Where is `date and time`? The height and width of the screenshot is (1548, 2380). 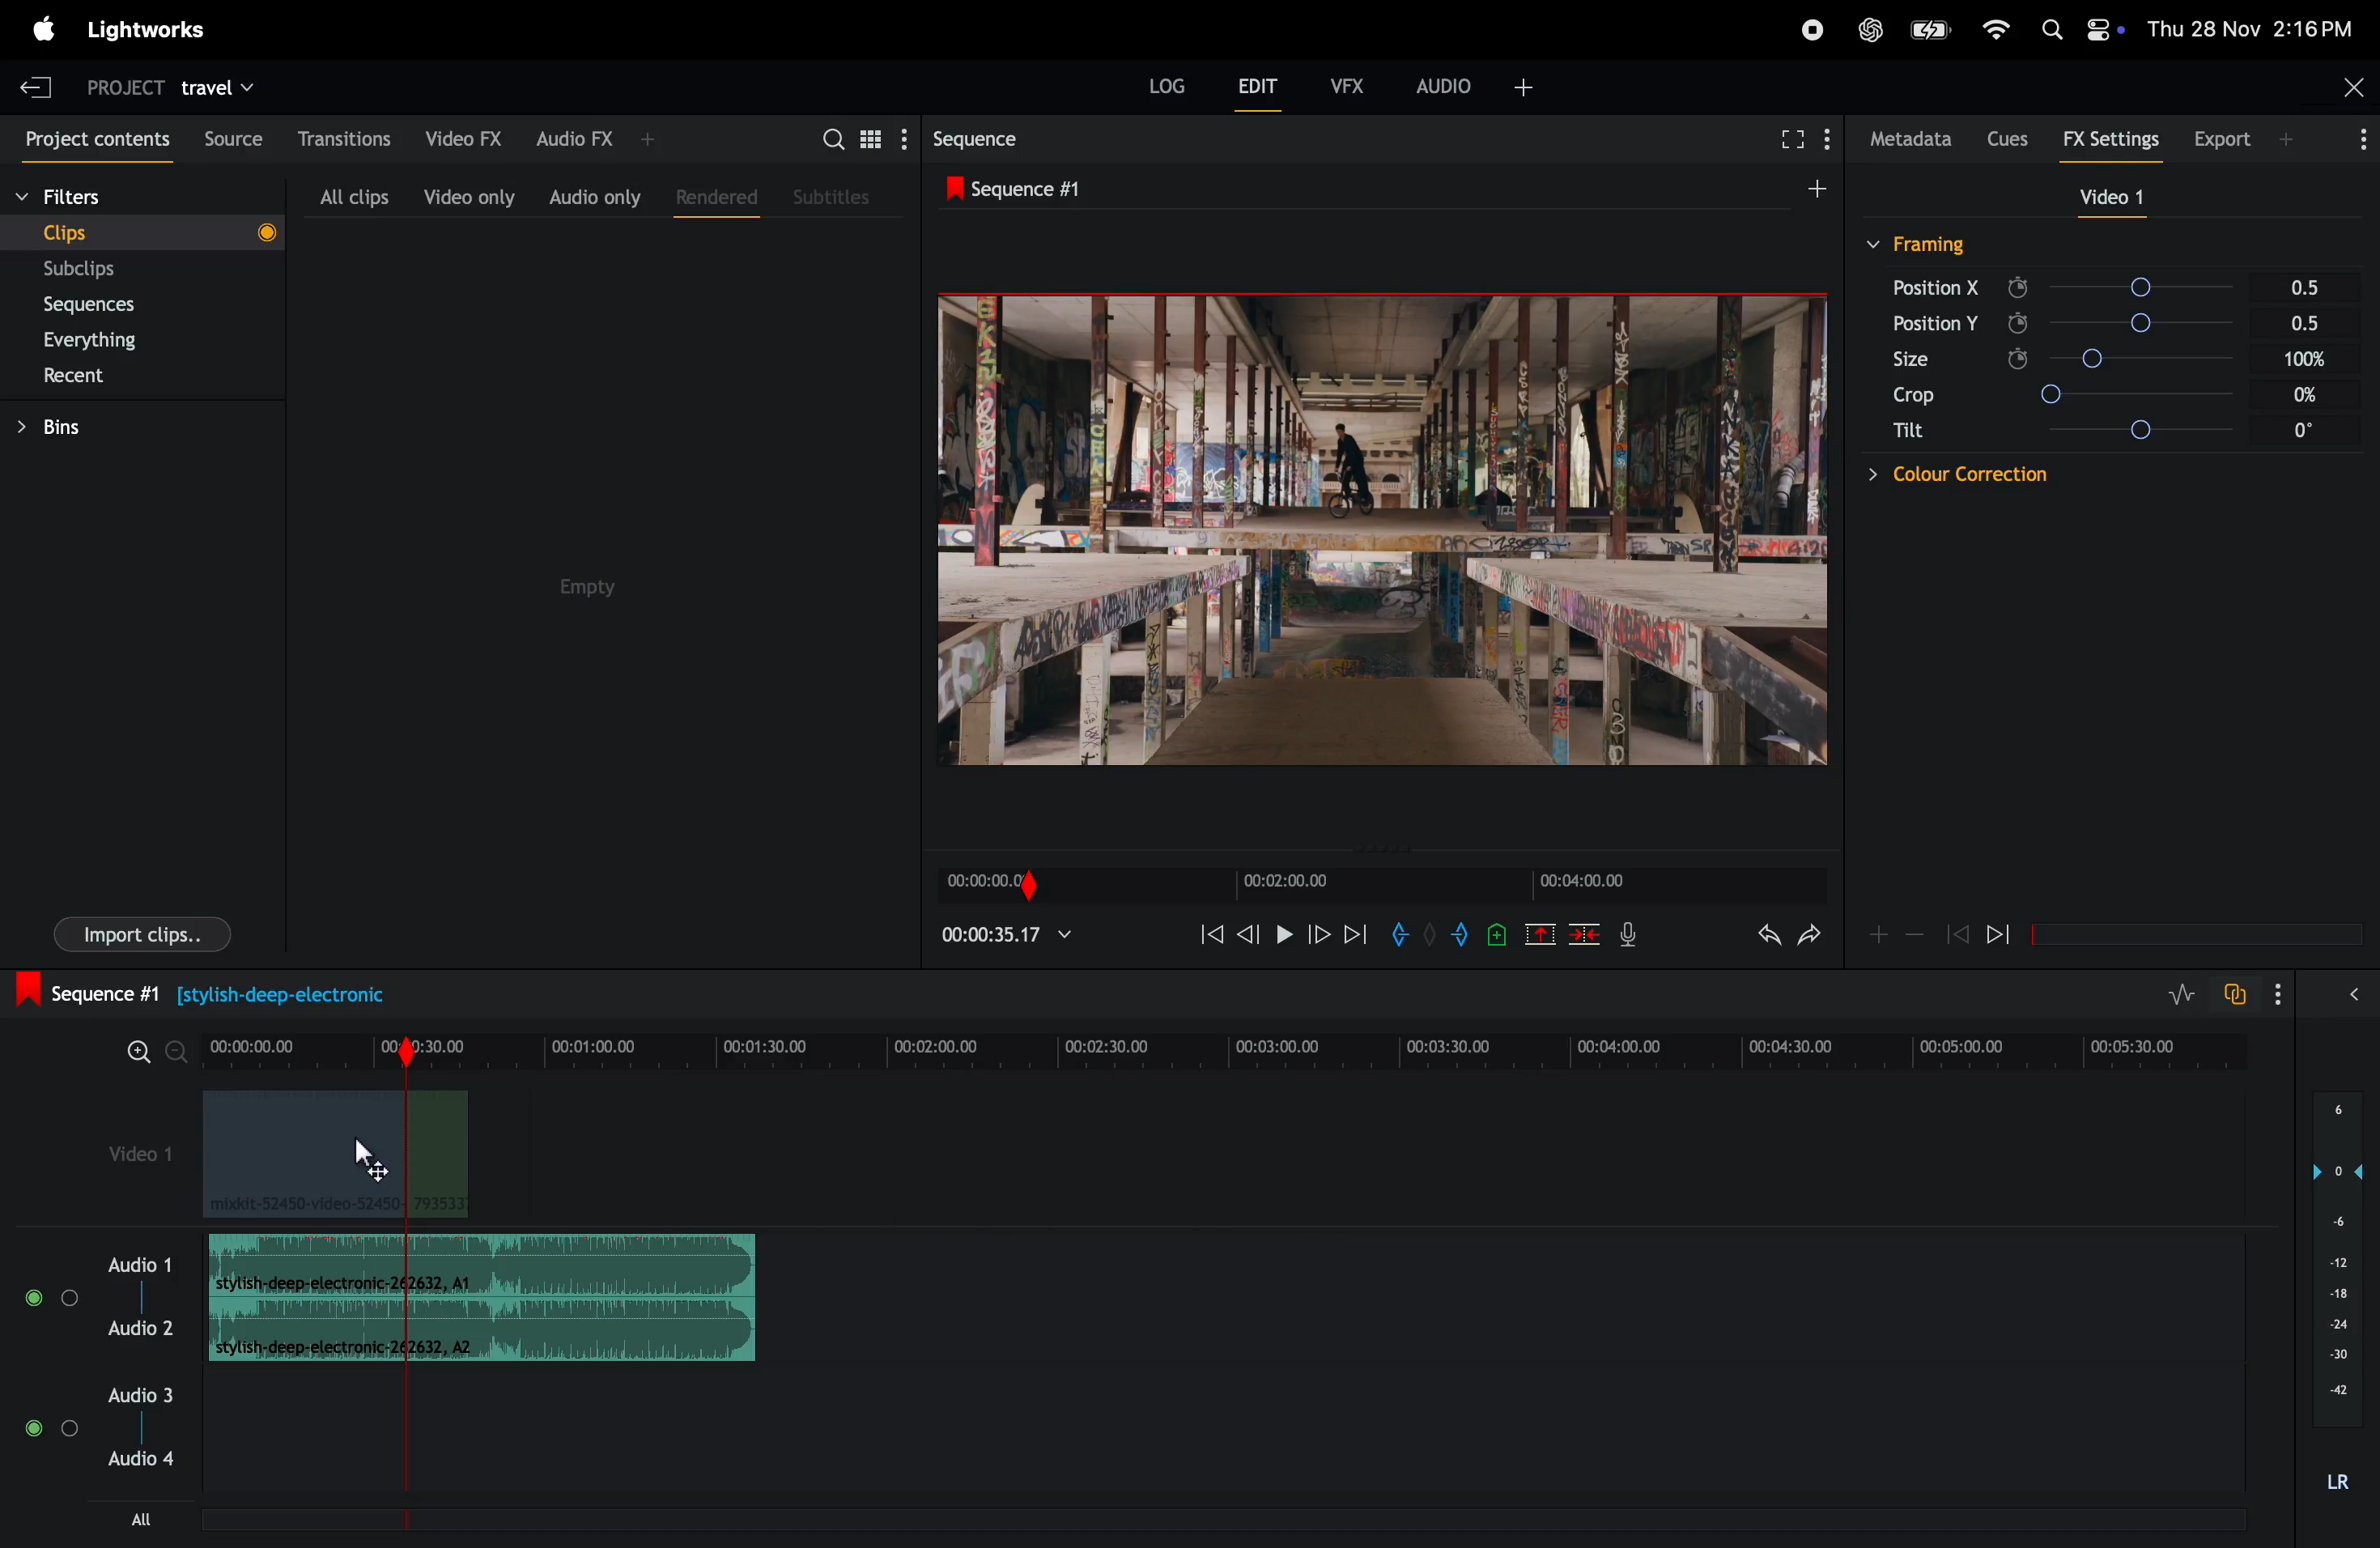 date and time is located at coordinates (2259, 27).